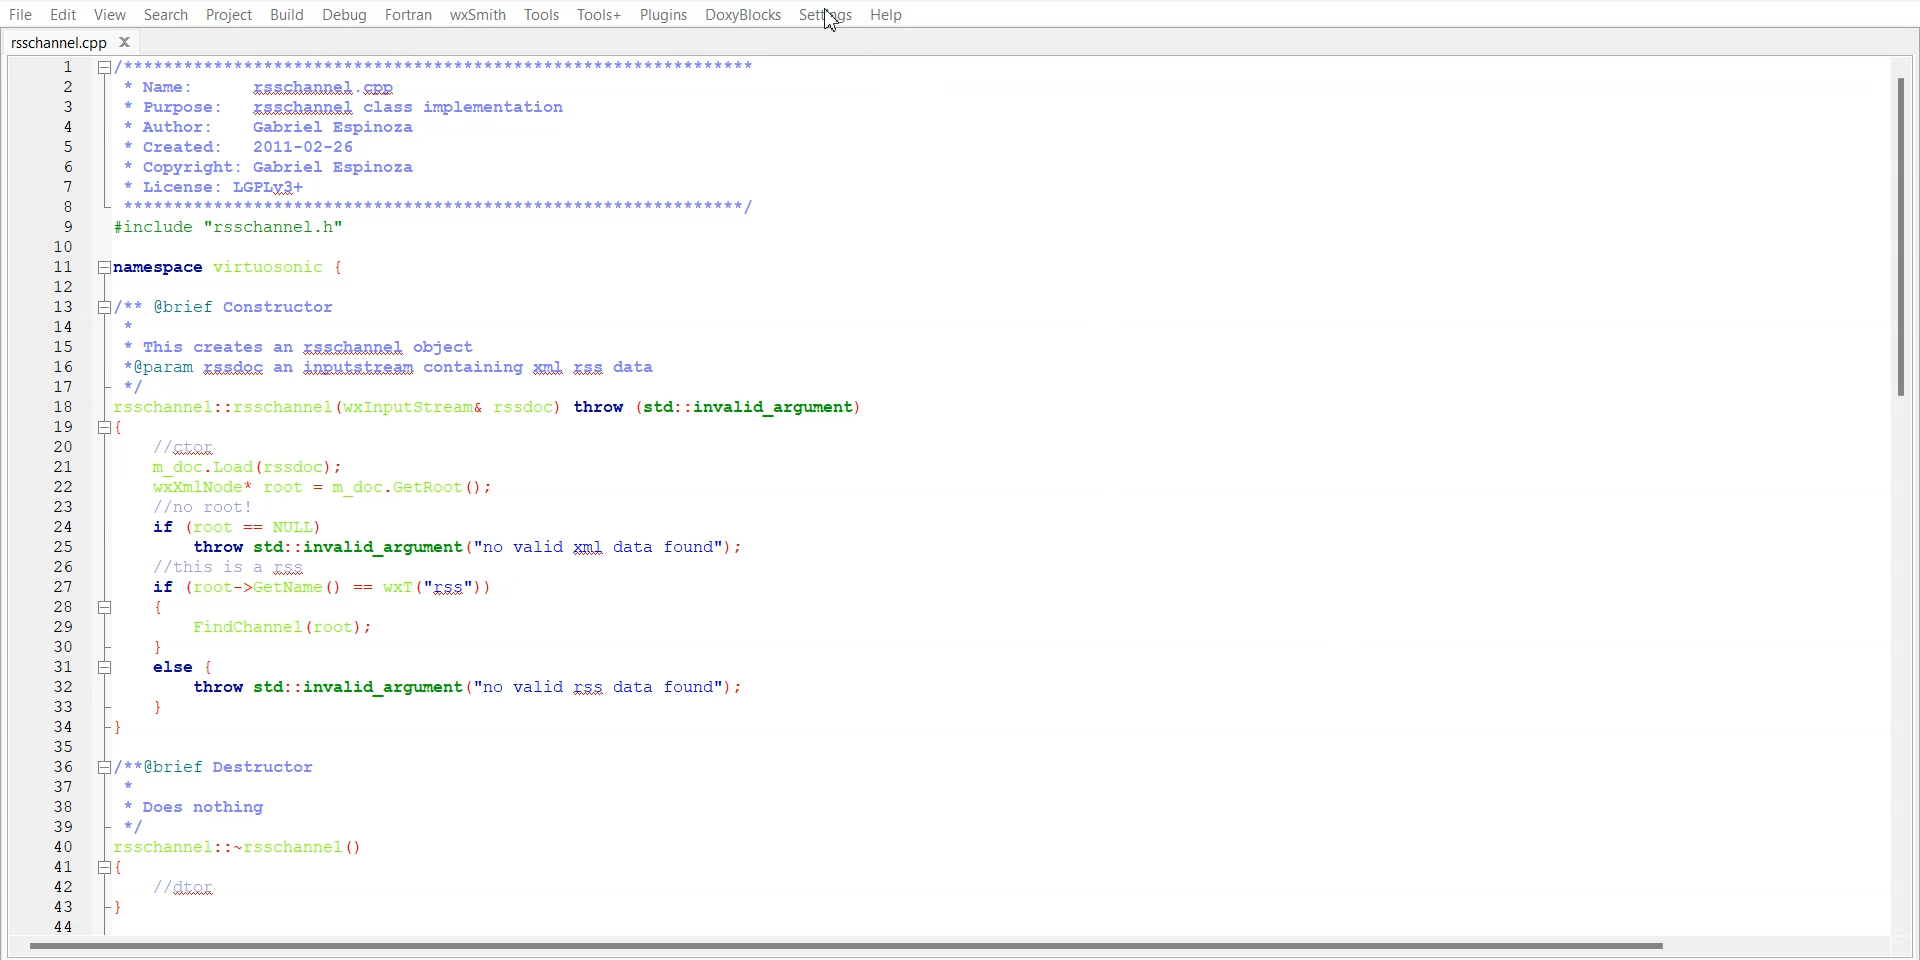 Image resolution: width=1920 pixels, height=960 pixels. What do you see at coordinates (63, 13) in the screenshot?
I see `Edit` at bounding box center [63, 13].